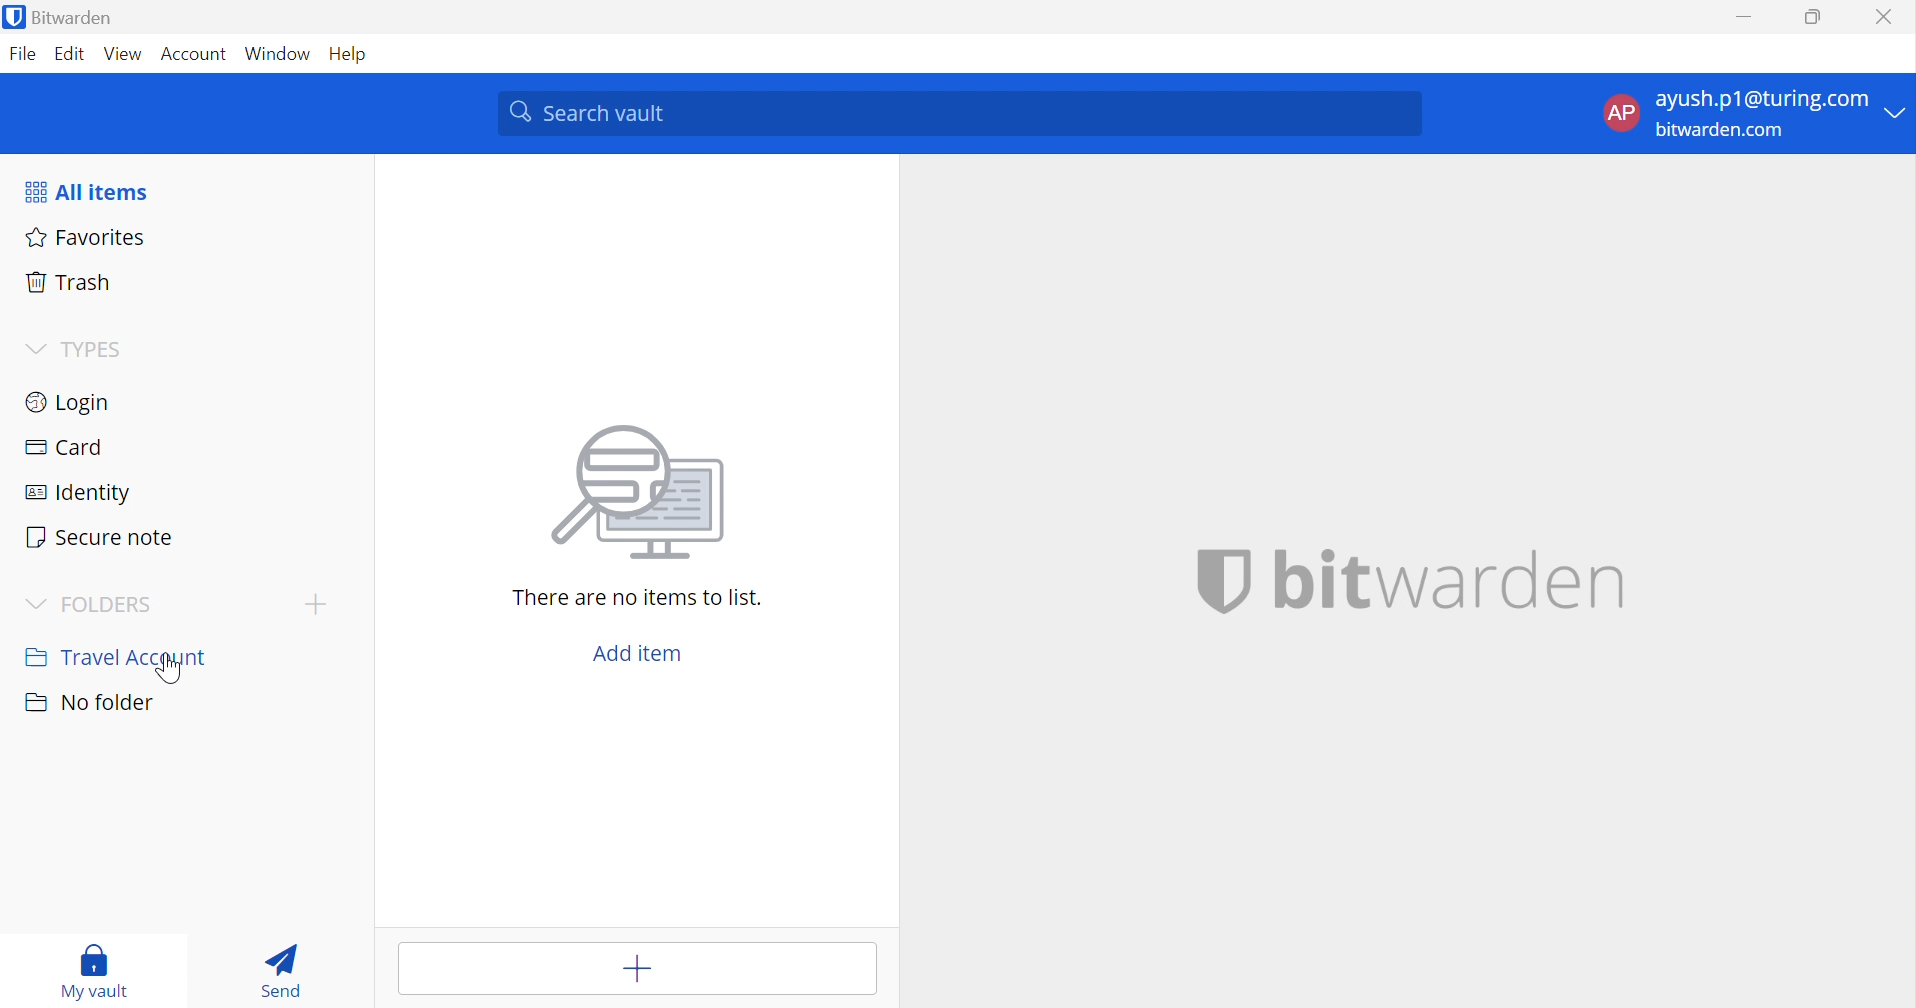  I want to click on Secure note, so click(105, 535).